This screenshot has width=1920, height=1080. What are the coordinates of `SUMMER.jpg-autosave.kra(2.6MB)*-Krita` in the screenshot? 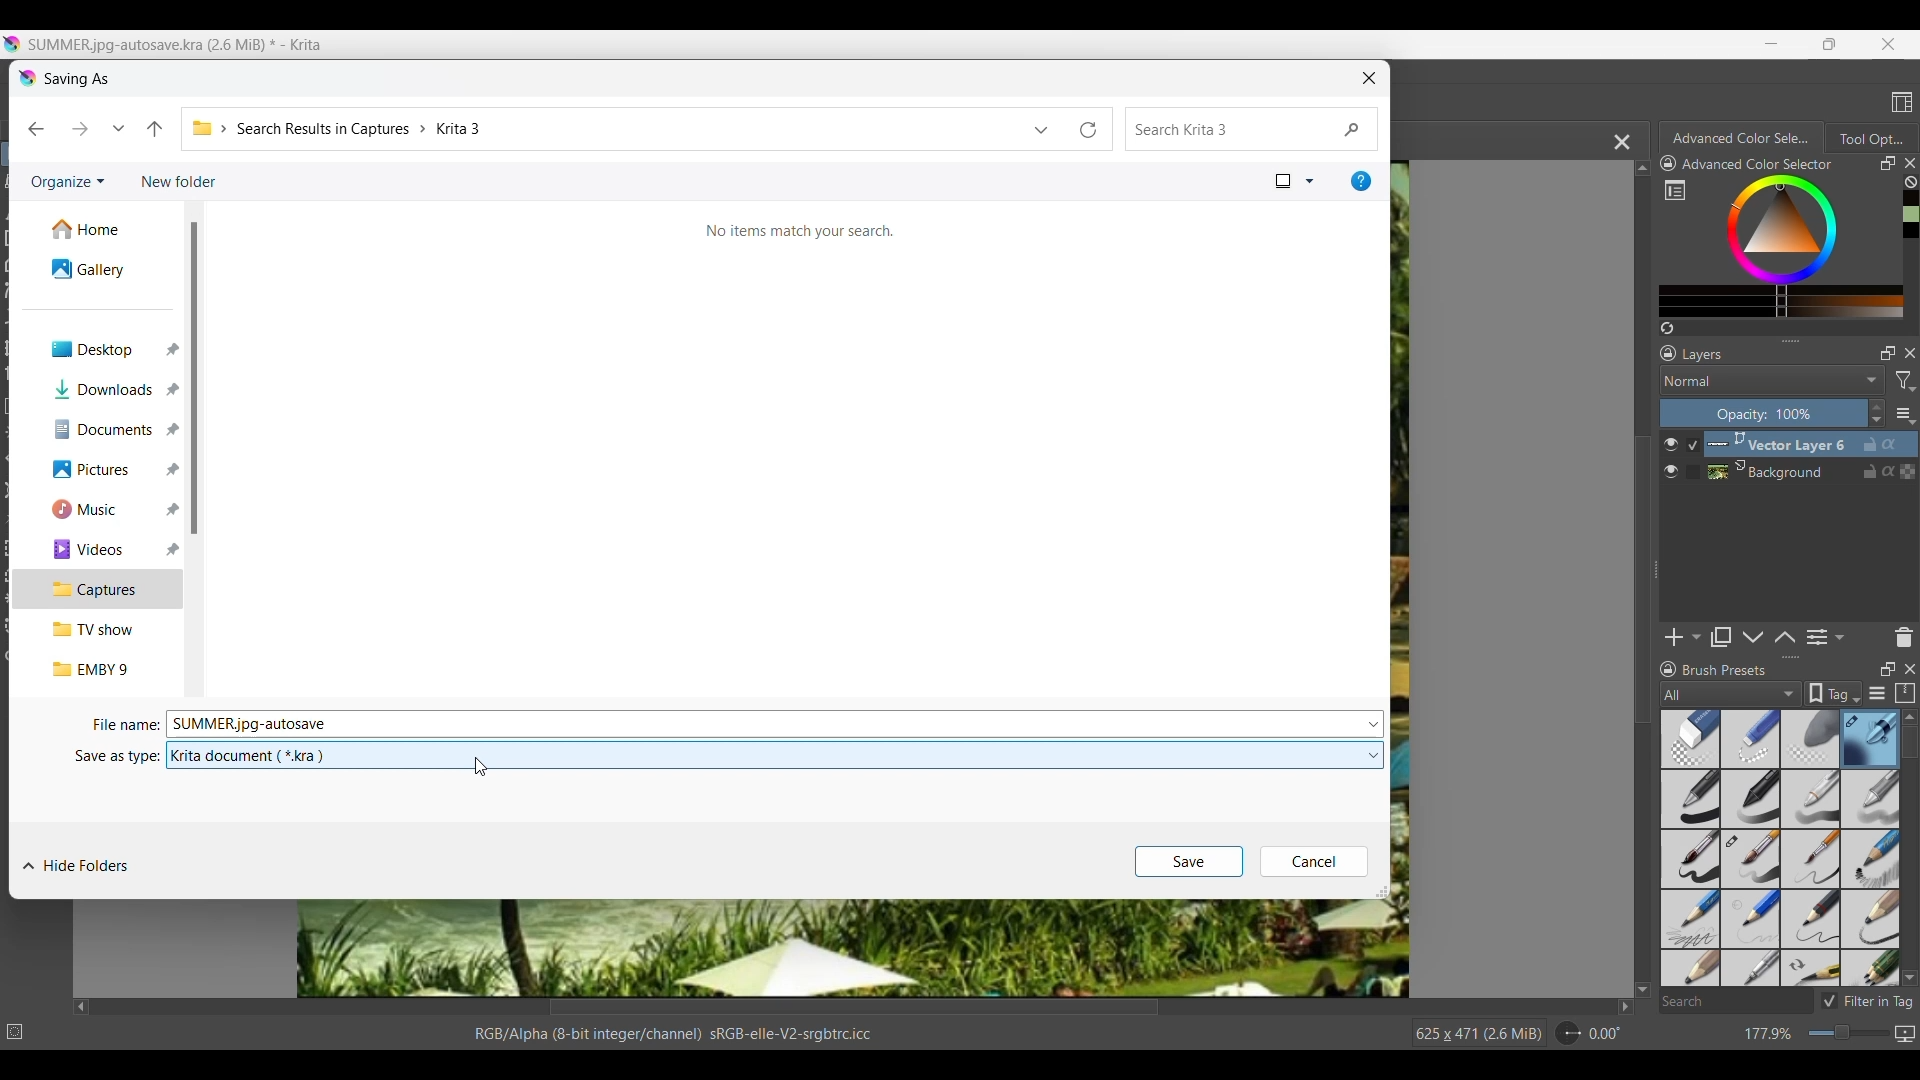 It's located at (178, 45).